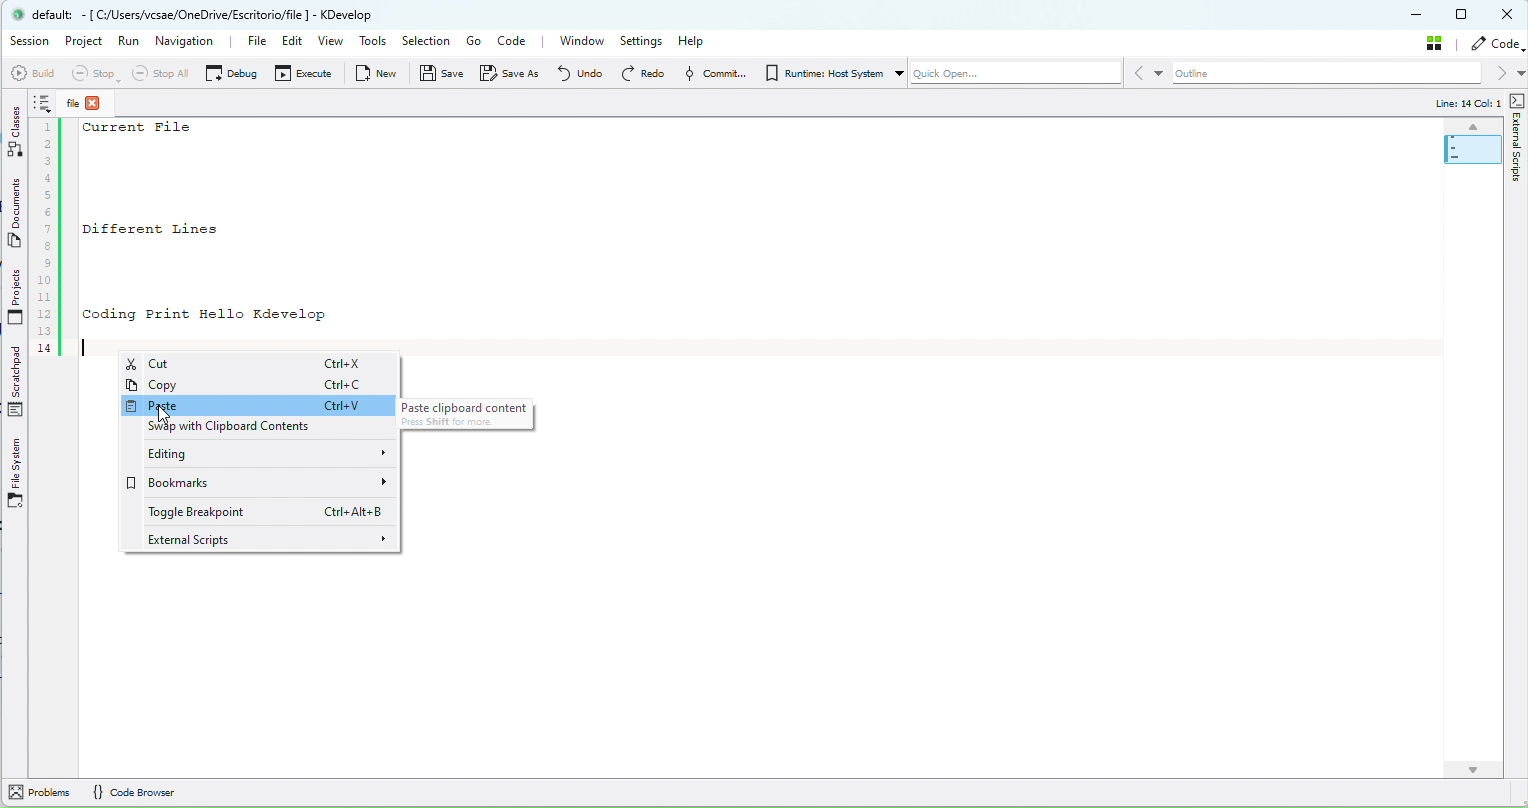 Image resolution: width=1528 pixels, height=808 pixels. I want to click on Minimap, so click(1465, 144).